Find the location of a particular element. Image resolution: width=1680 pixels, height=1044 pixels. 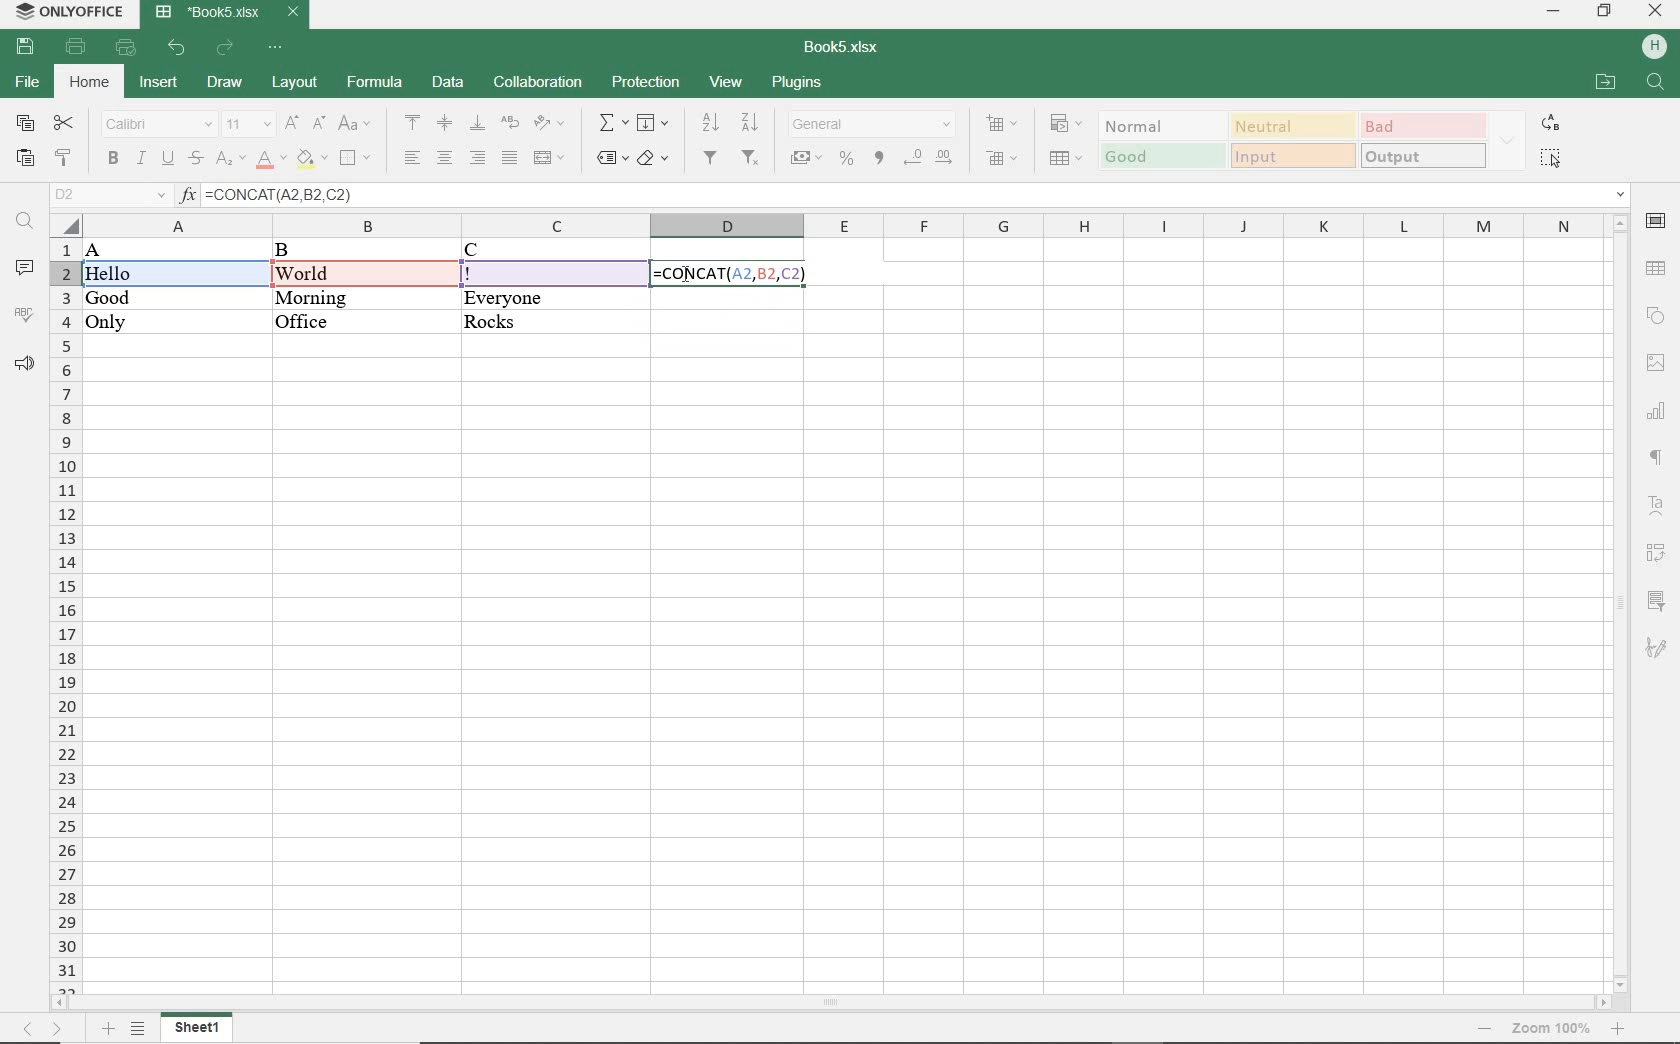

DELETE CELLS is located at coordinates (1002, 160).